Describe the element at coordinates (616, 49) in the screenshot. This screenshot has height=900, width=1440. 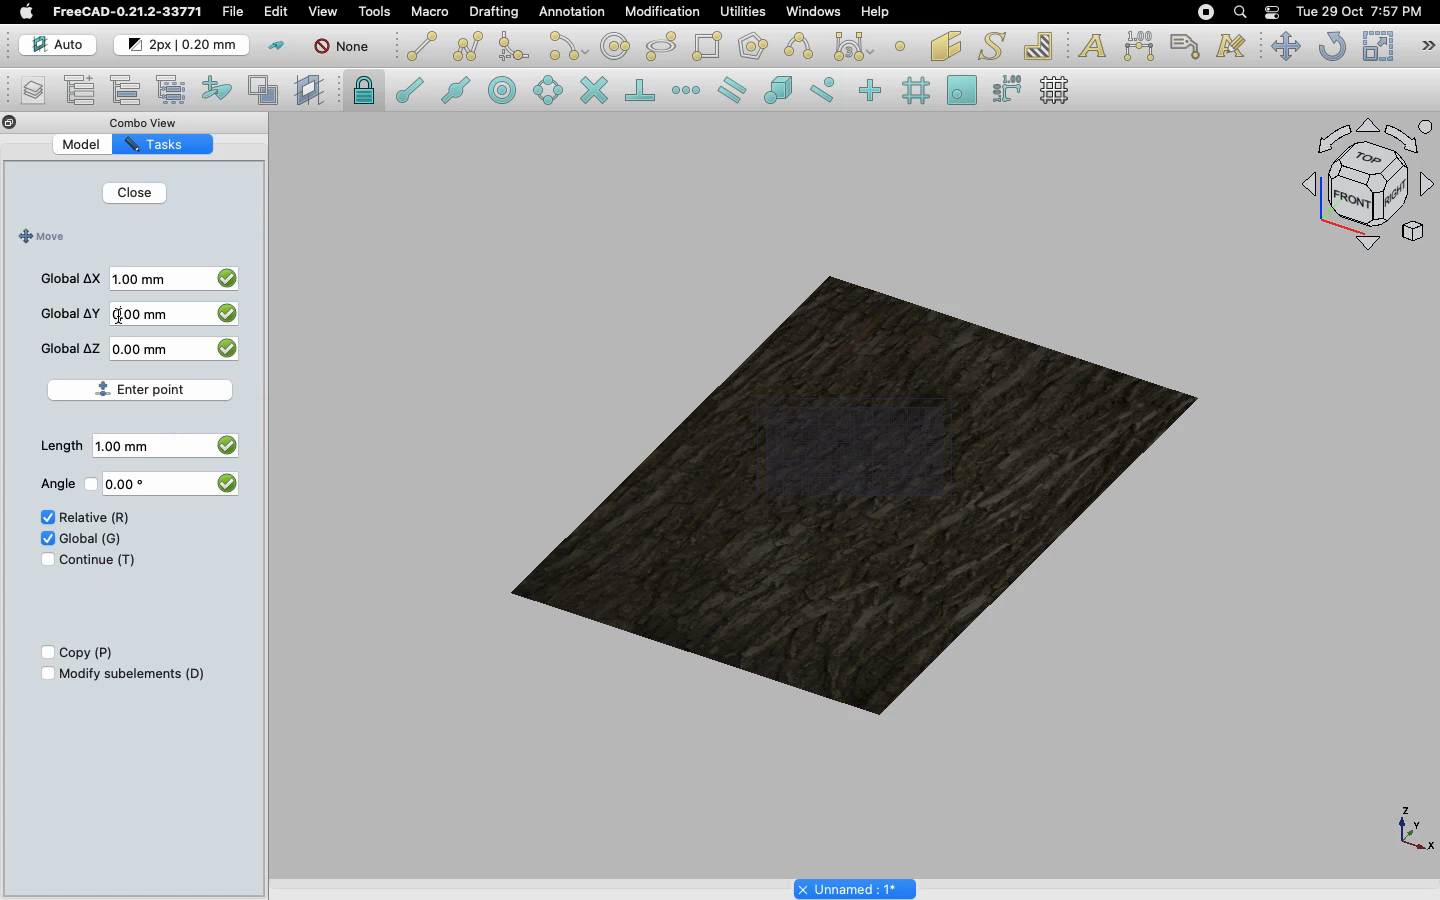
I see `Circle` at that location.